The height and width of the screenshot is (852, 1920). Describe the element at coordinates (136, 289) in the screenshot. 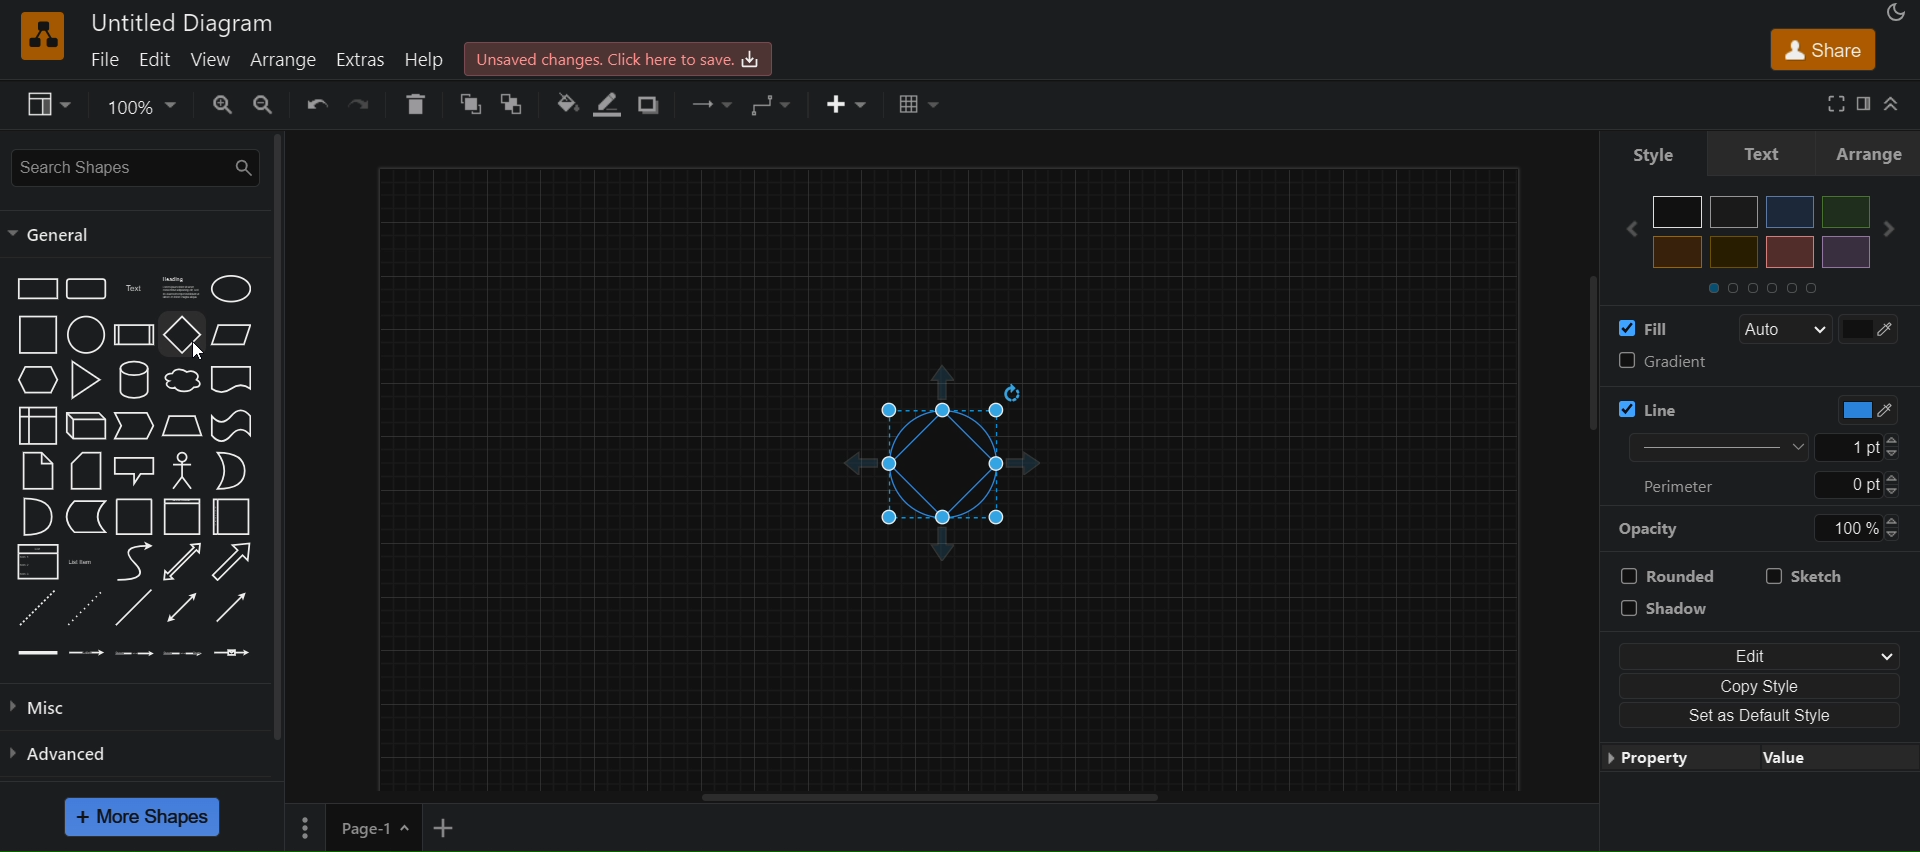

I see `text` at that location.